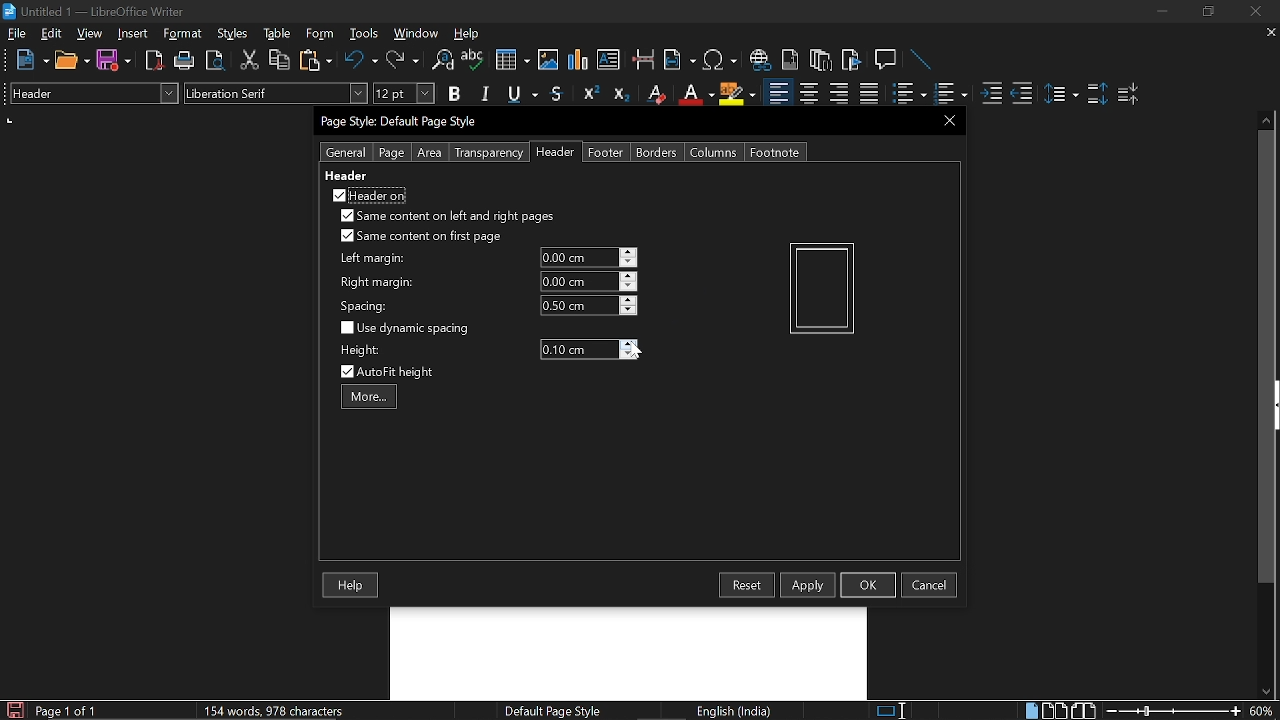 The width and height of the screenshot is (1280, 720). I want to click on Insert field, so click(680, 61).